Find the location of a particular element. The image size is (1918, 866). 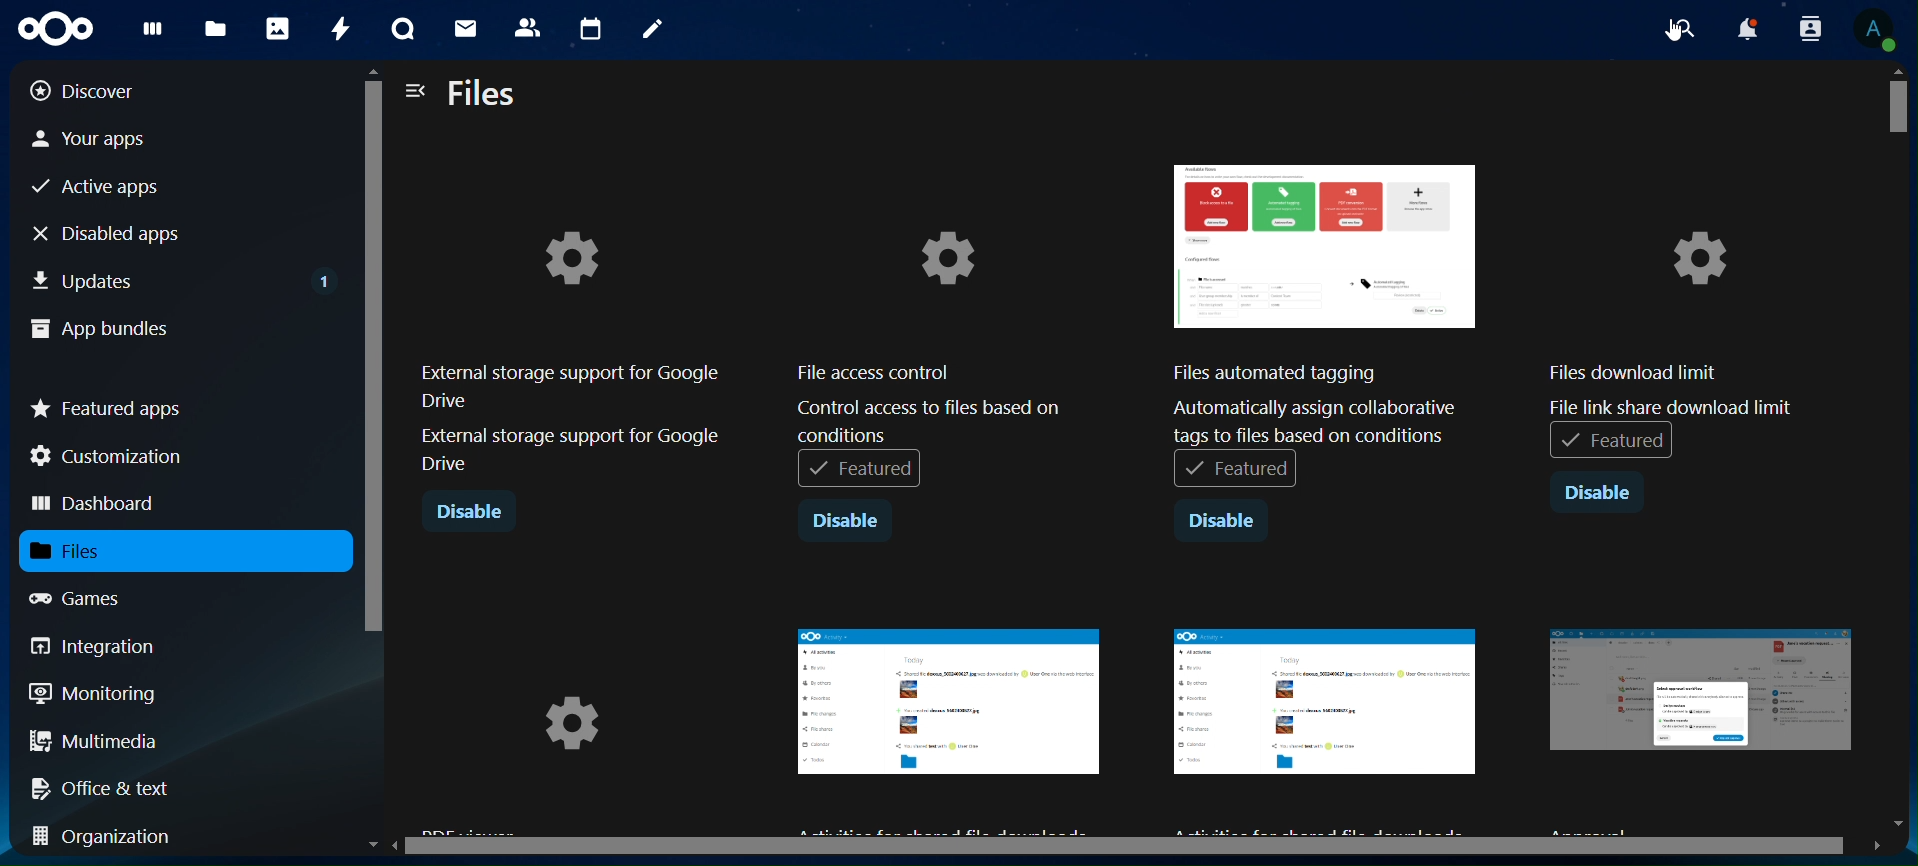

app bundles is located at coordinates (100, 331).